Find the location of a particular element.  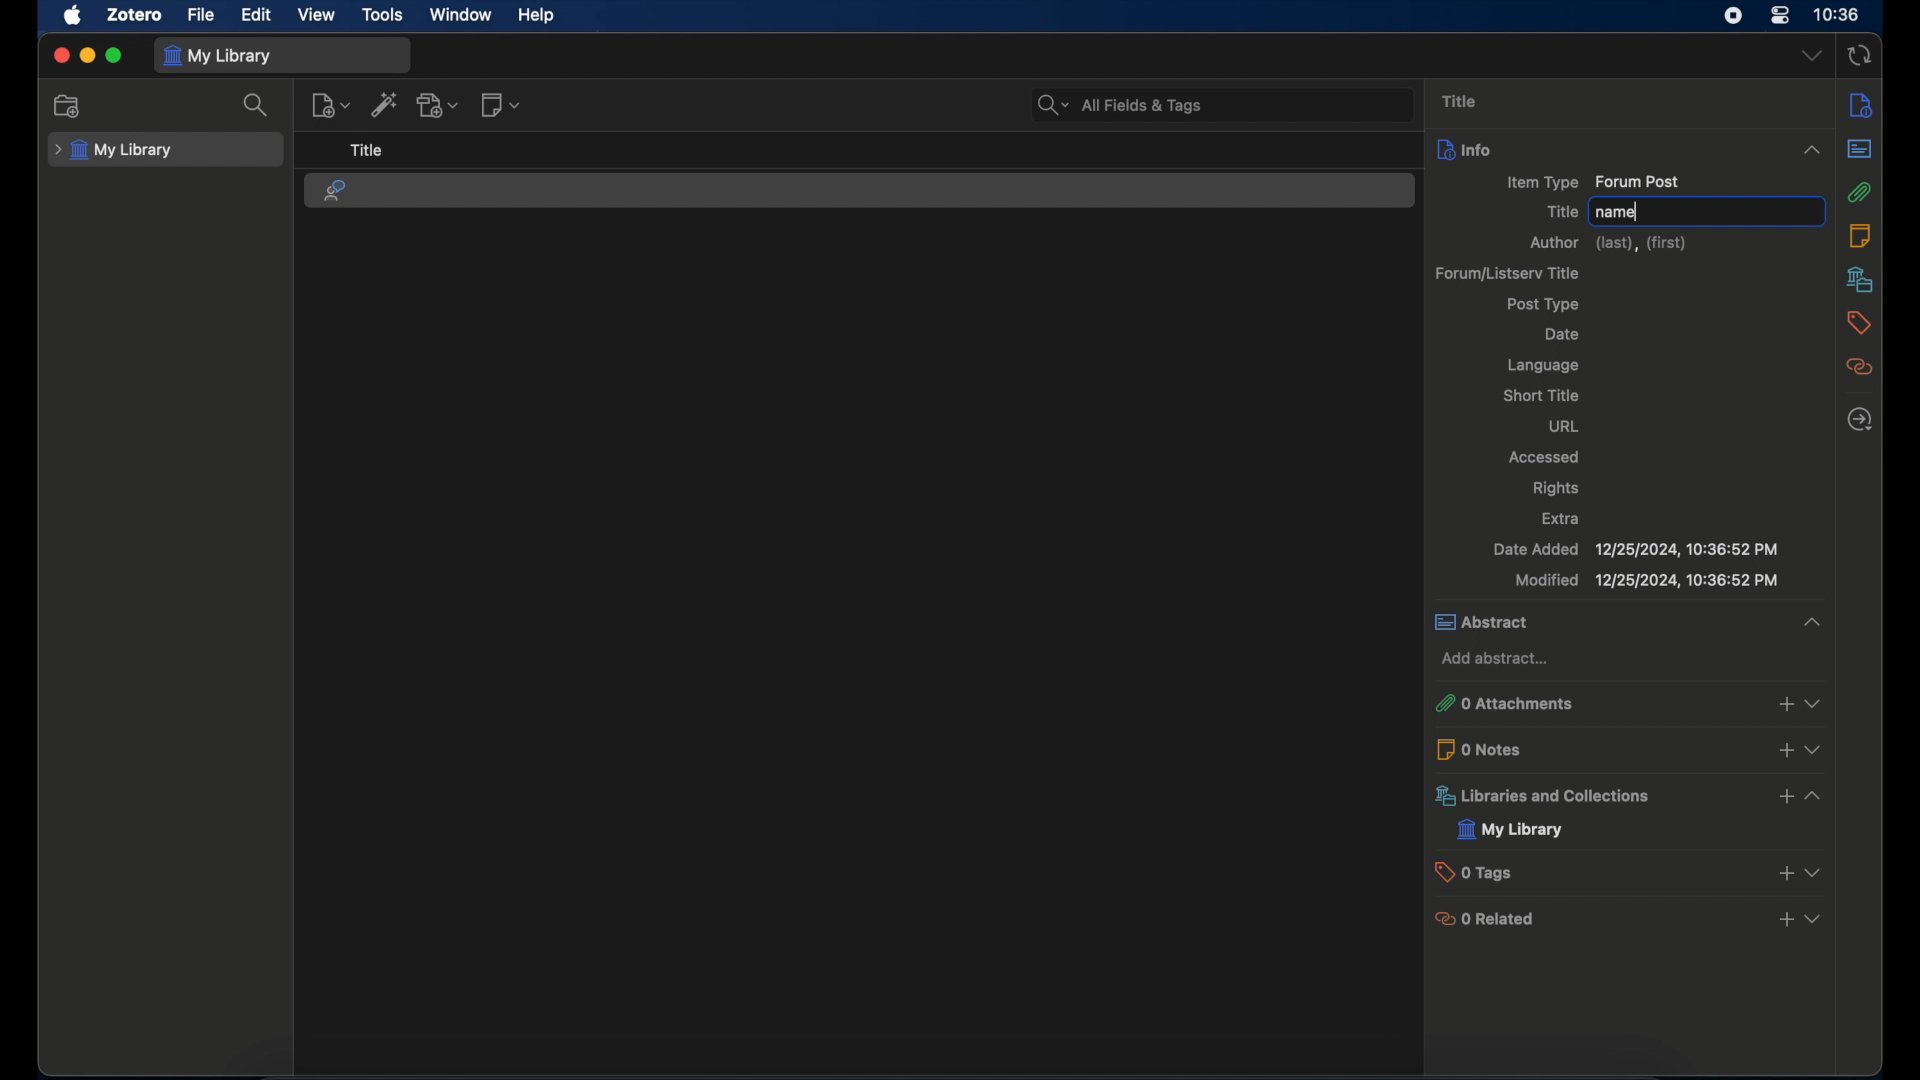

zotero is located at coordinates (134, 15).